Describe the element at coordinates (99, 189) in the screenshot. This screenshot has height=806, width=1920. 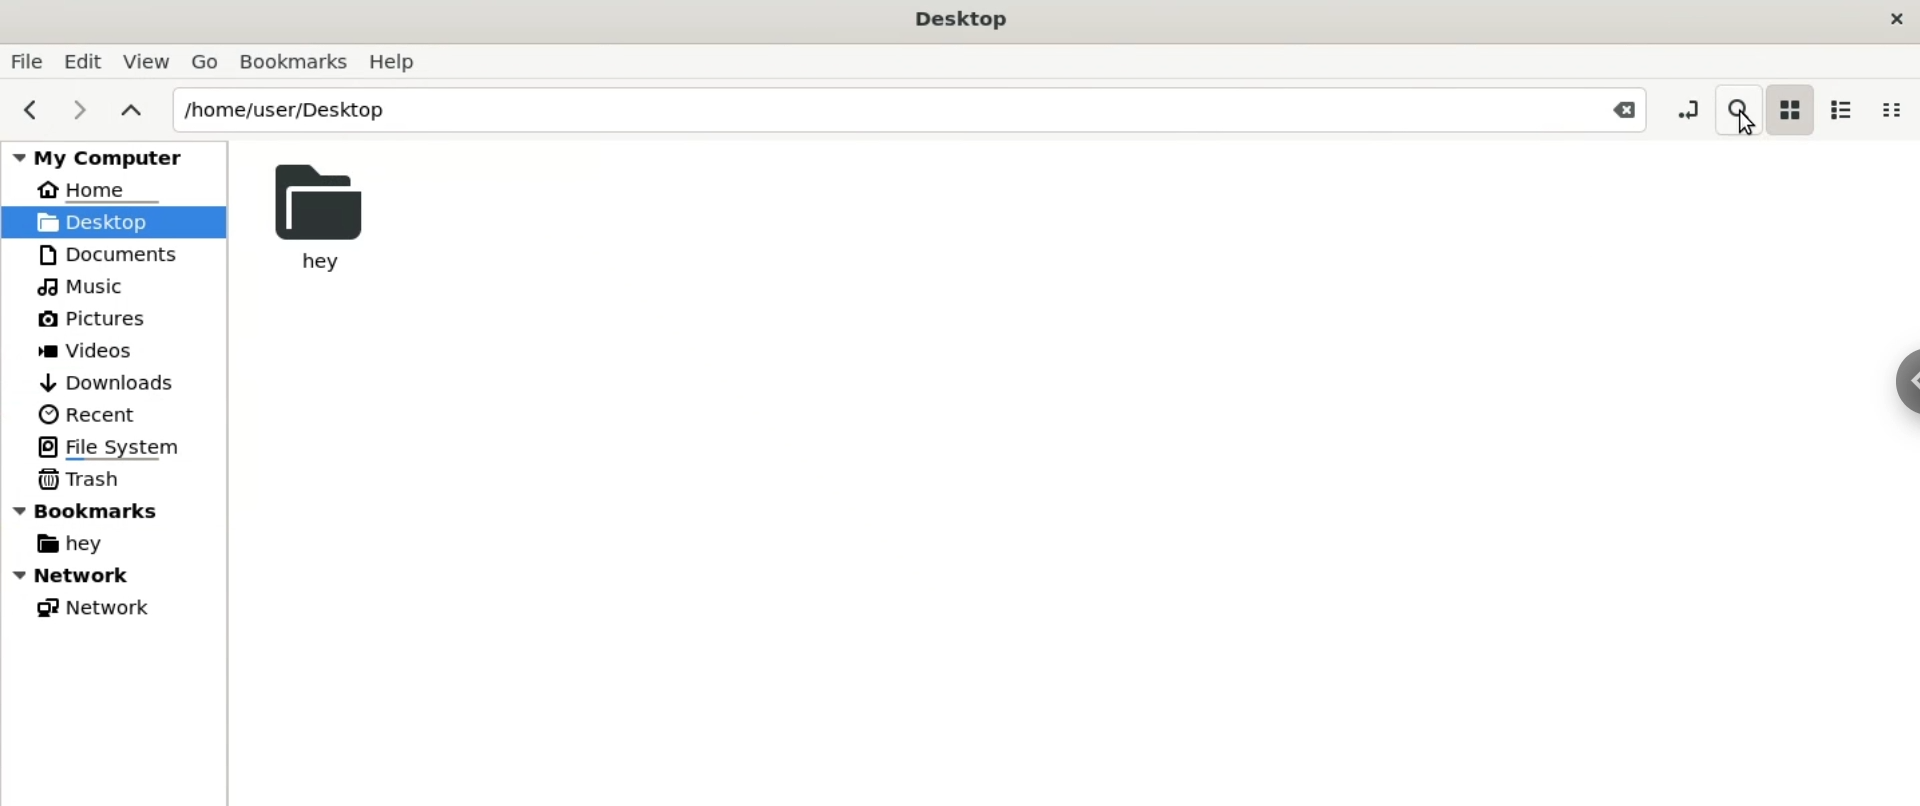
I see `Home` at that location.